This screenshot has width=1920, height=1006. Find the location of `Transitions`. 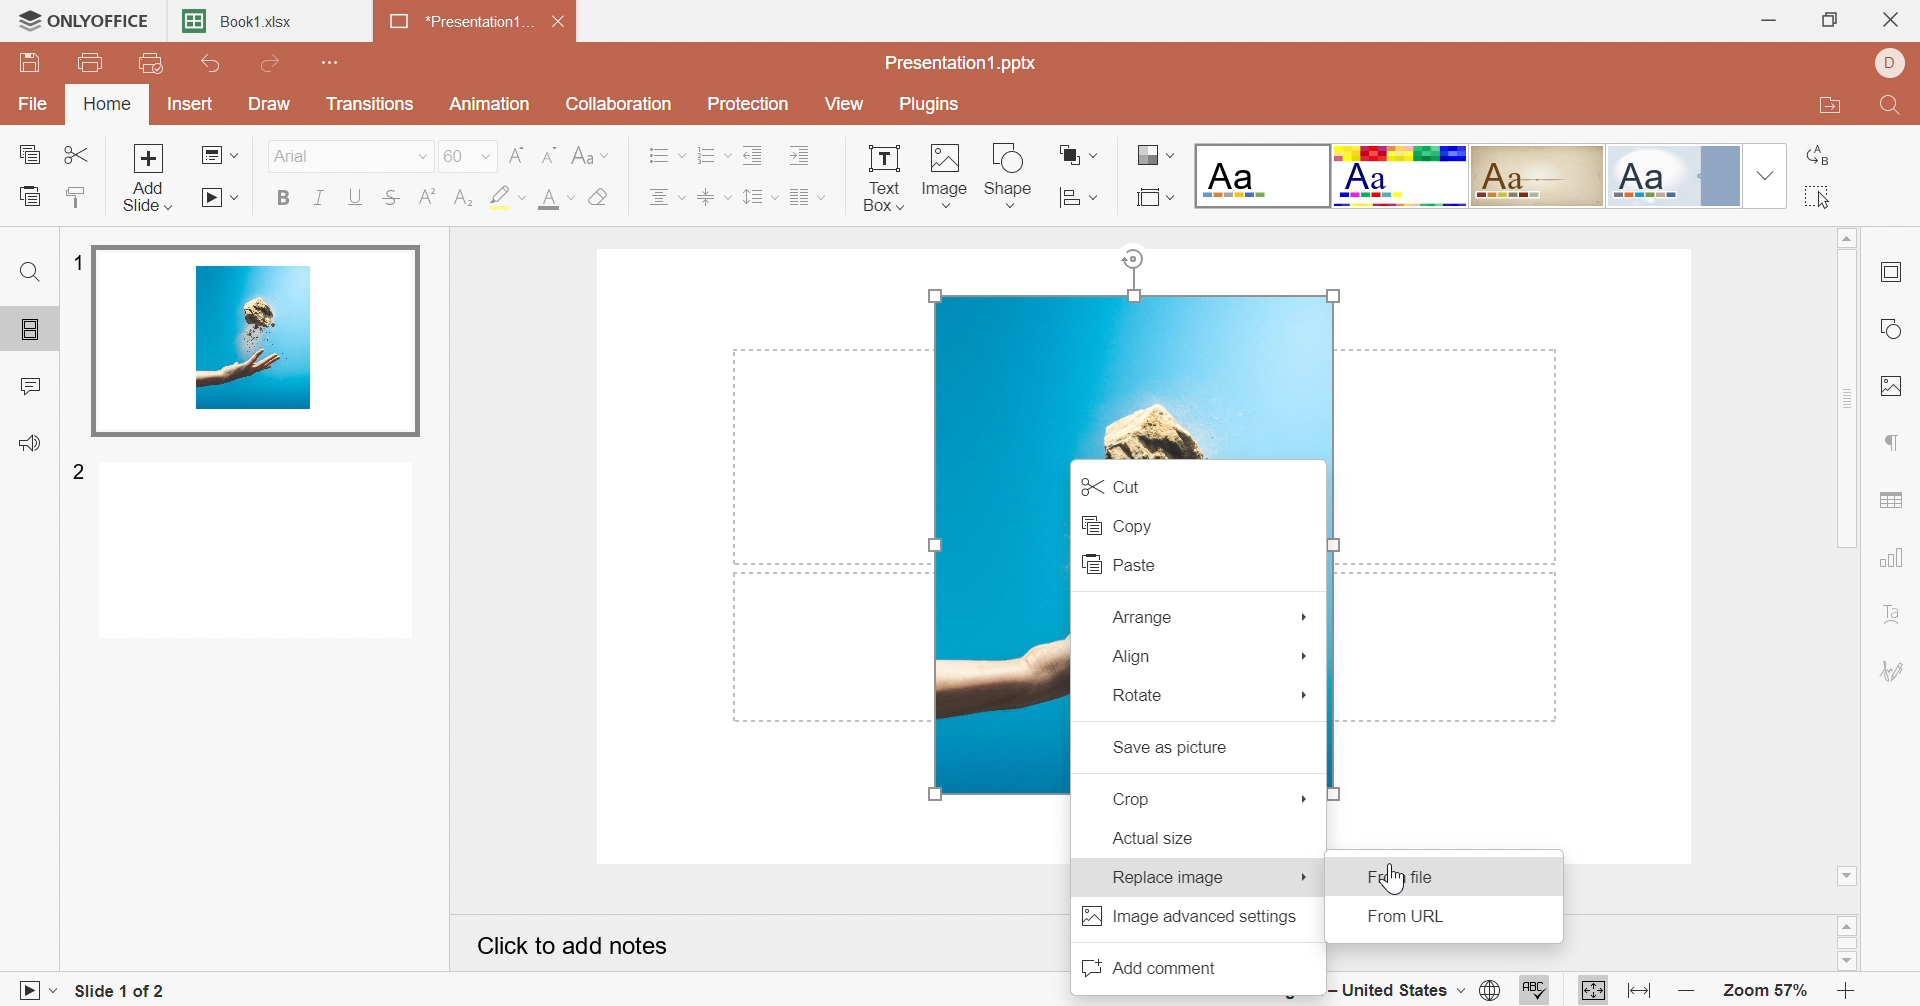

Transitions is located at coordinates (371, 103).